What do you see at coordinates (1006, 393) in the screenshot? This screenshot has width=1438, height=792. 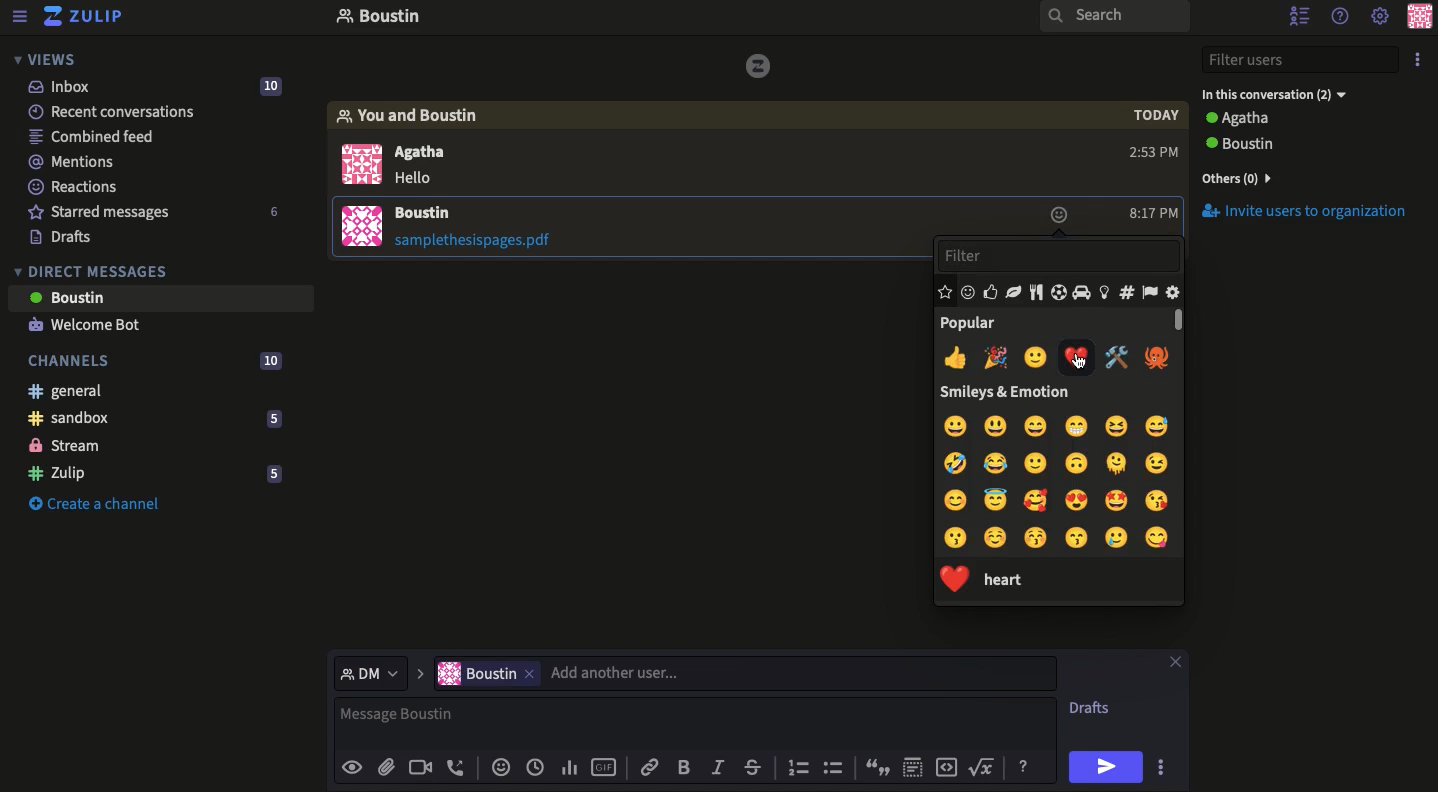 I see `smileys & emoticons` at bounding box center [1006, 393].